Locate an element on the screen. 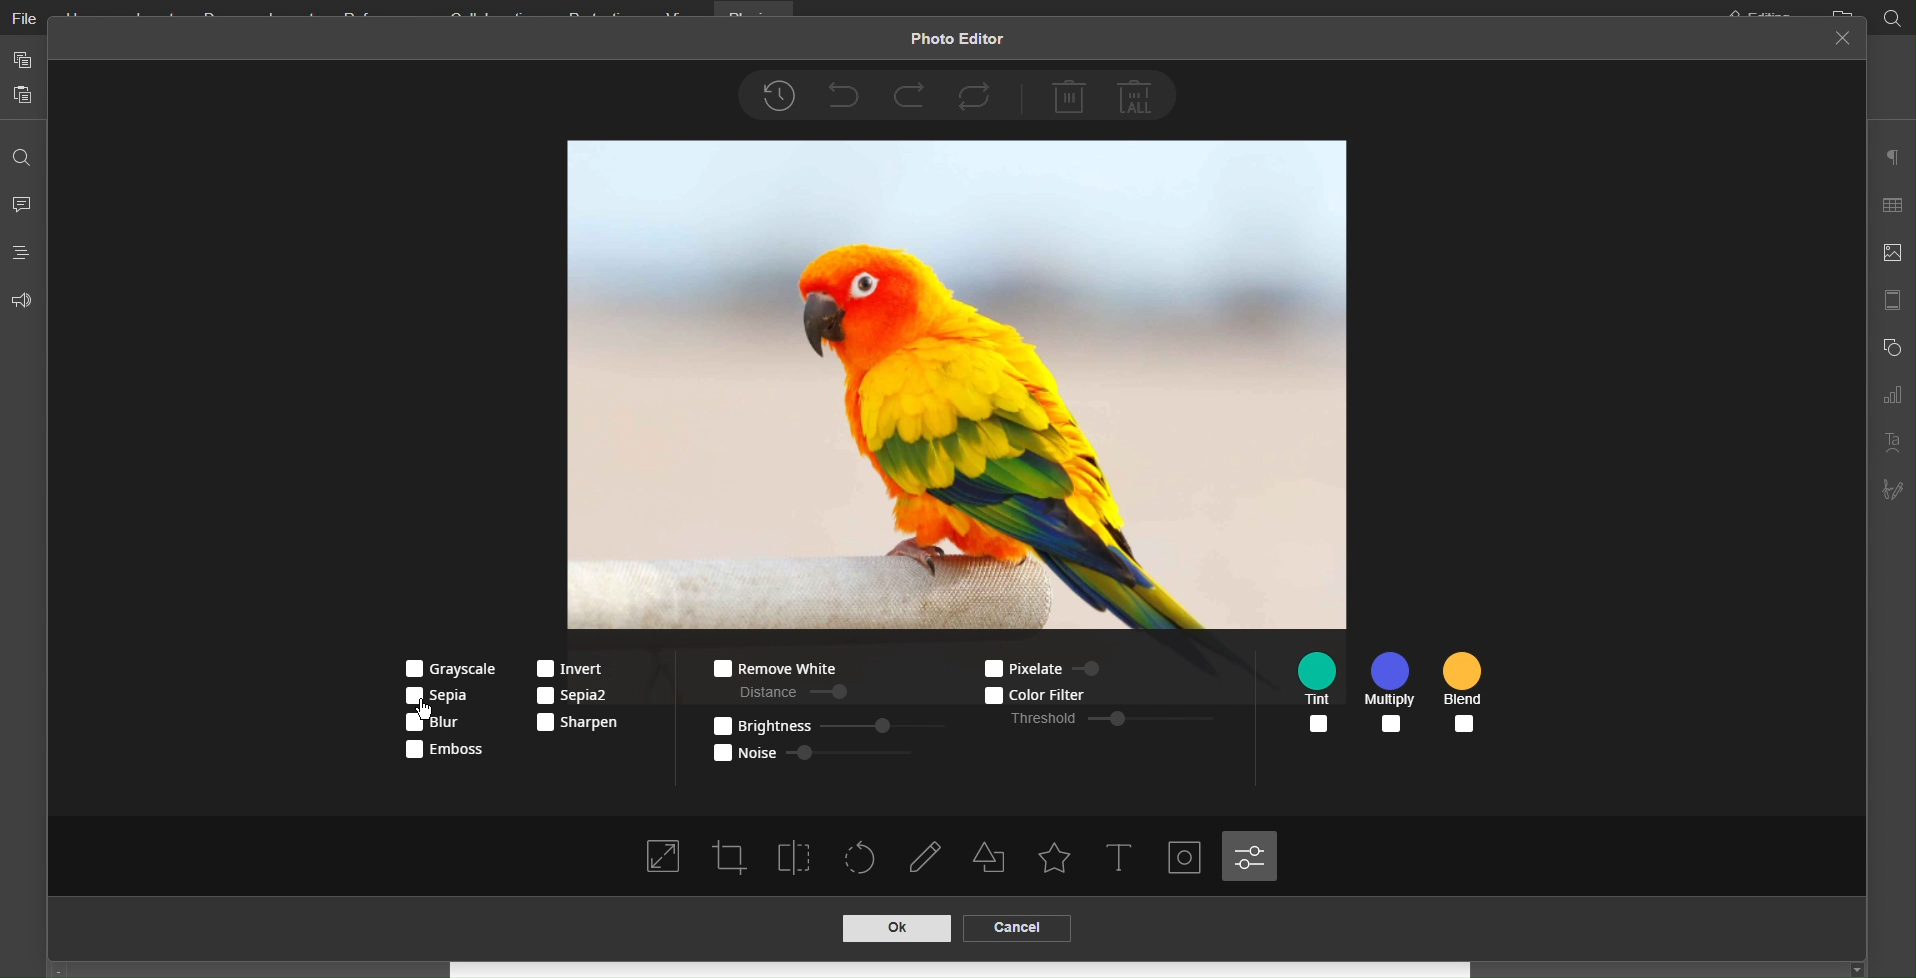 Image resolution: width=1916 pixels, height=978 pixels. Shape Settings is located at coordinates (1890, 348).